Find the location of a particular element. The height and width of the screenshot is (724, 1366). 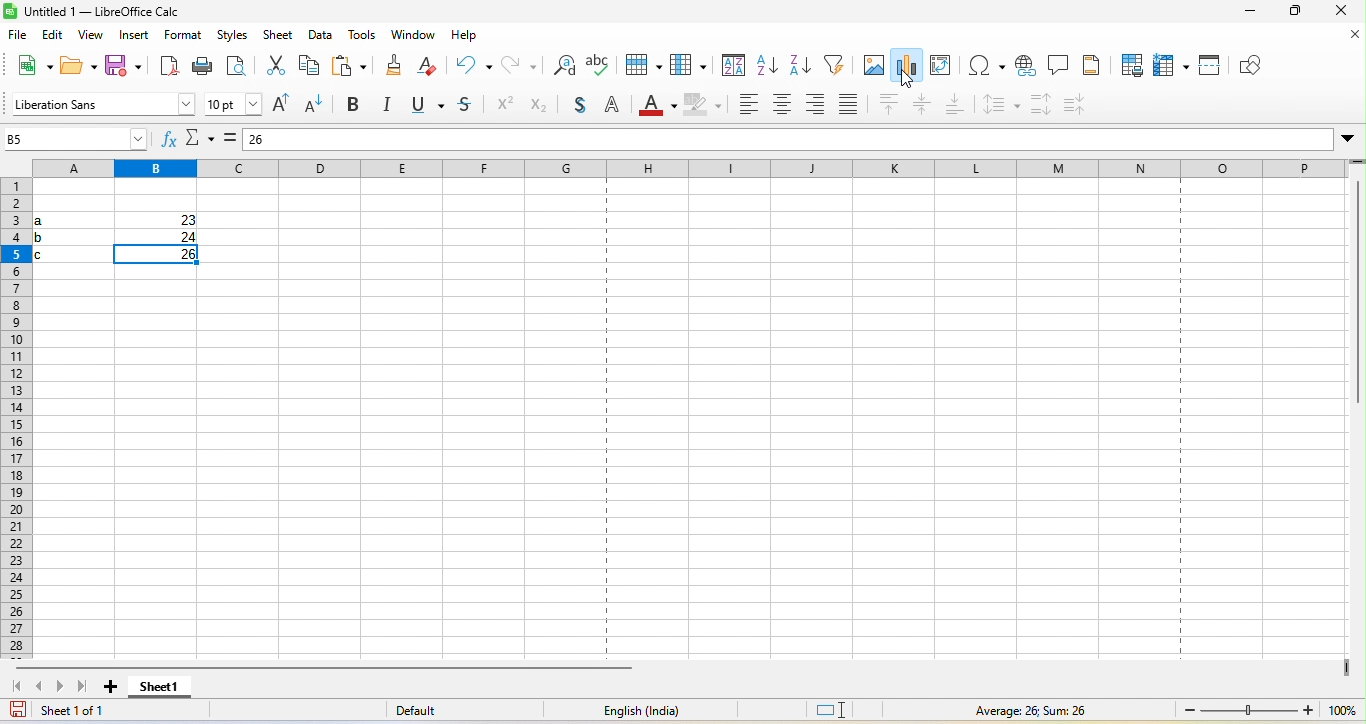

toggle shadow  is located at coordinates (581, 108).